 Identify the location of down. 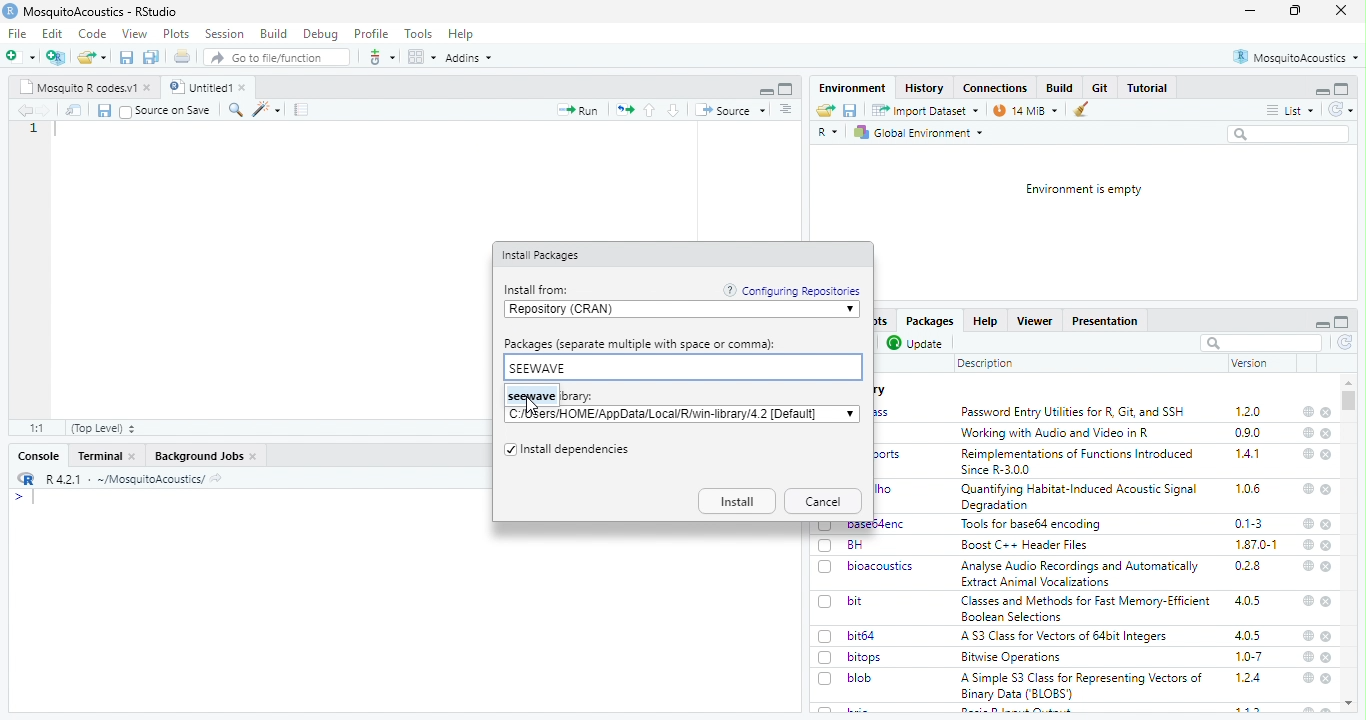
(675, 110).